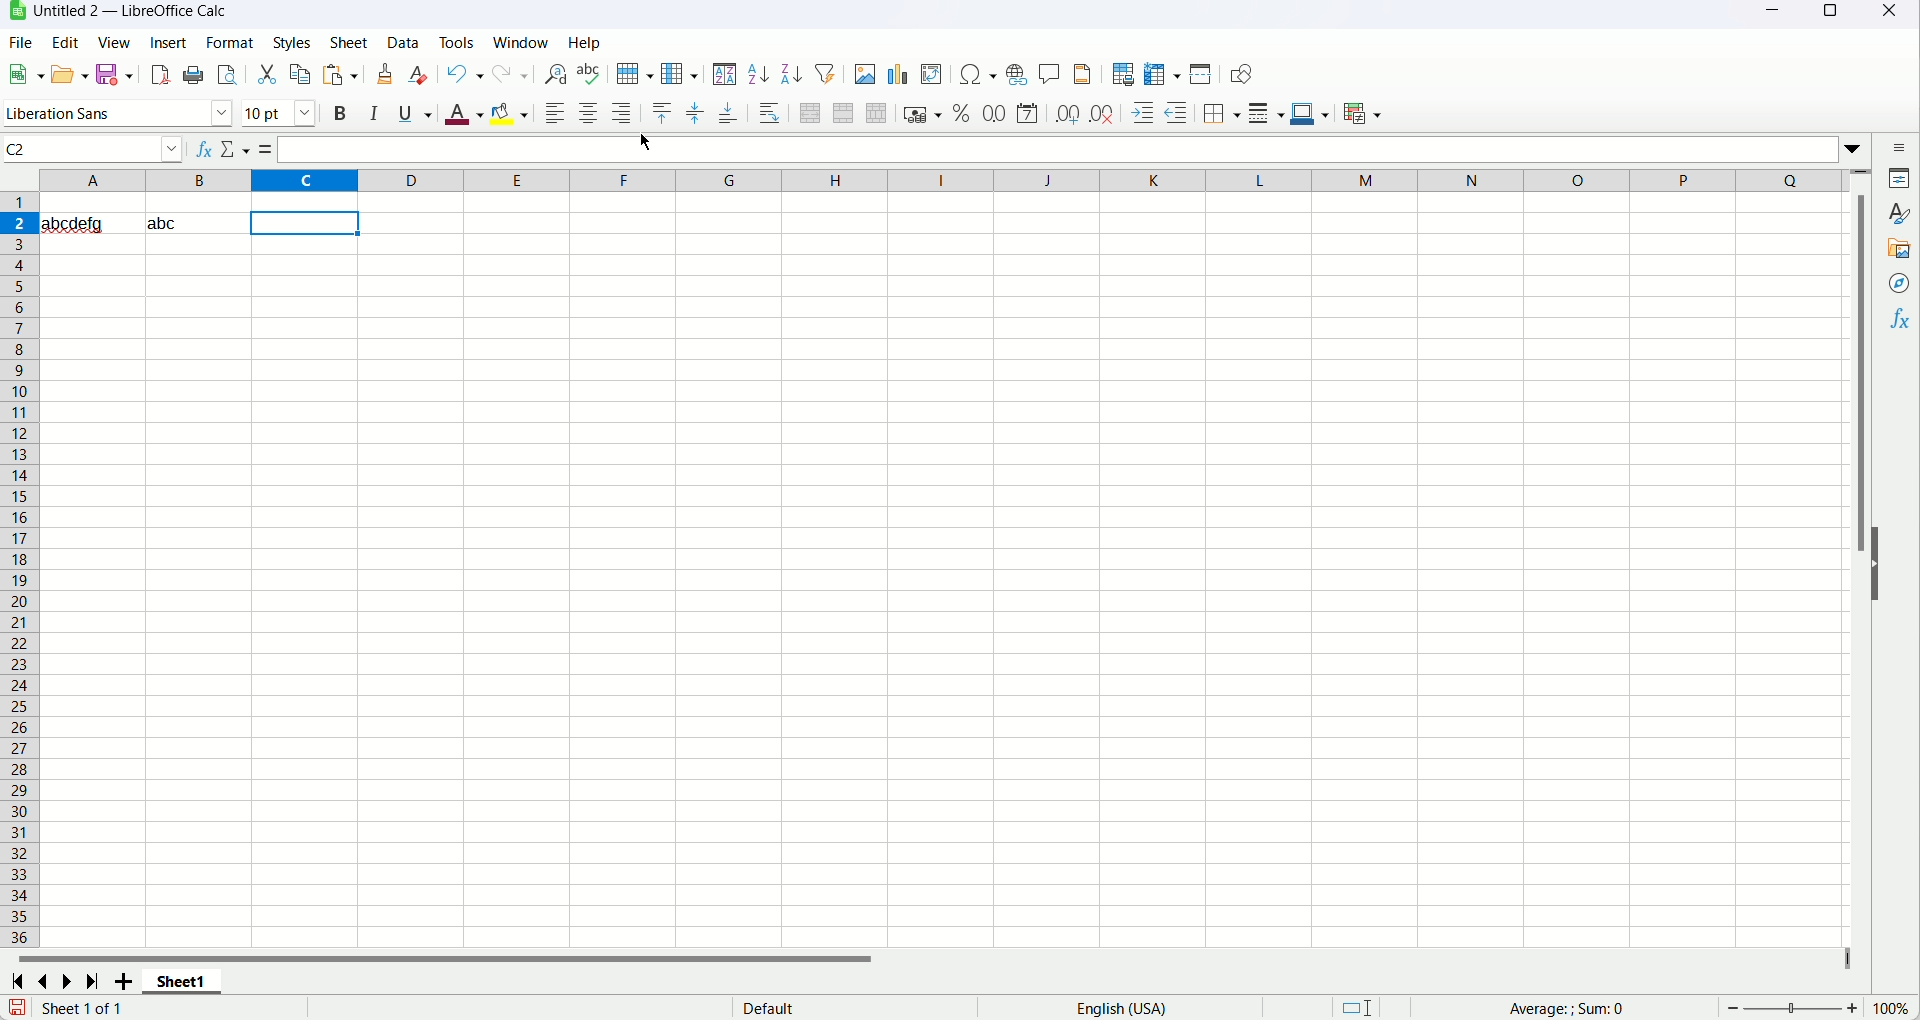 The image size is (1920, 1020). I want to click on center vertically, so click(694, 113).